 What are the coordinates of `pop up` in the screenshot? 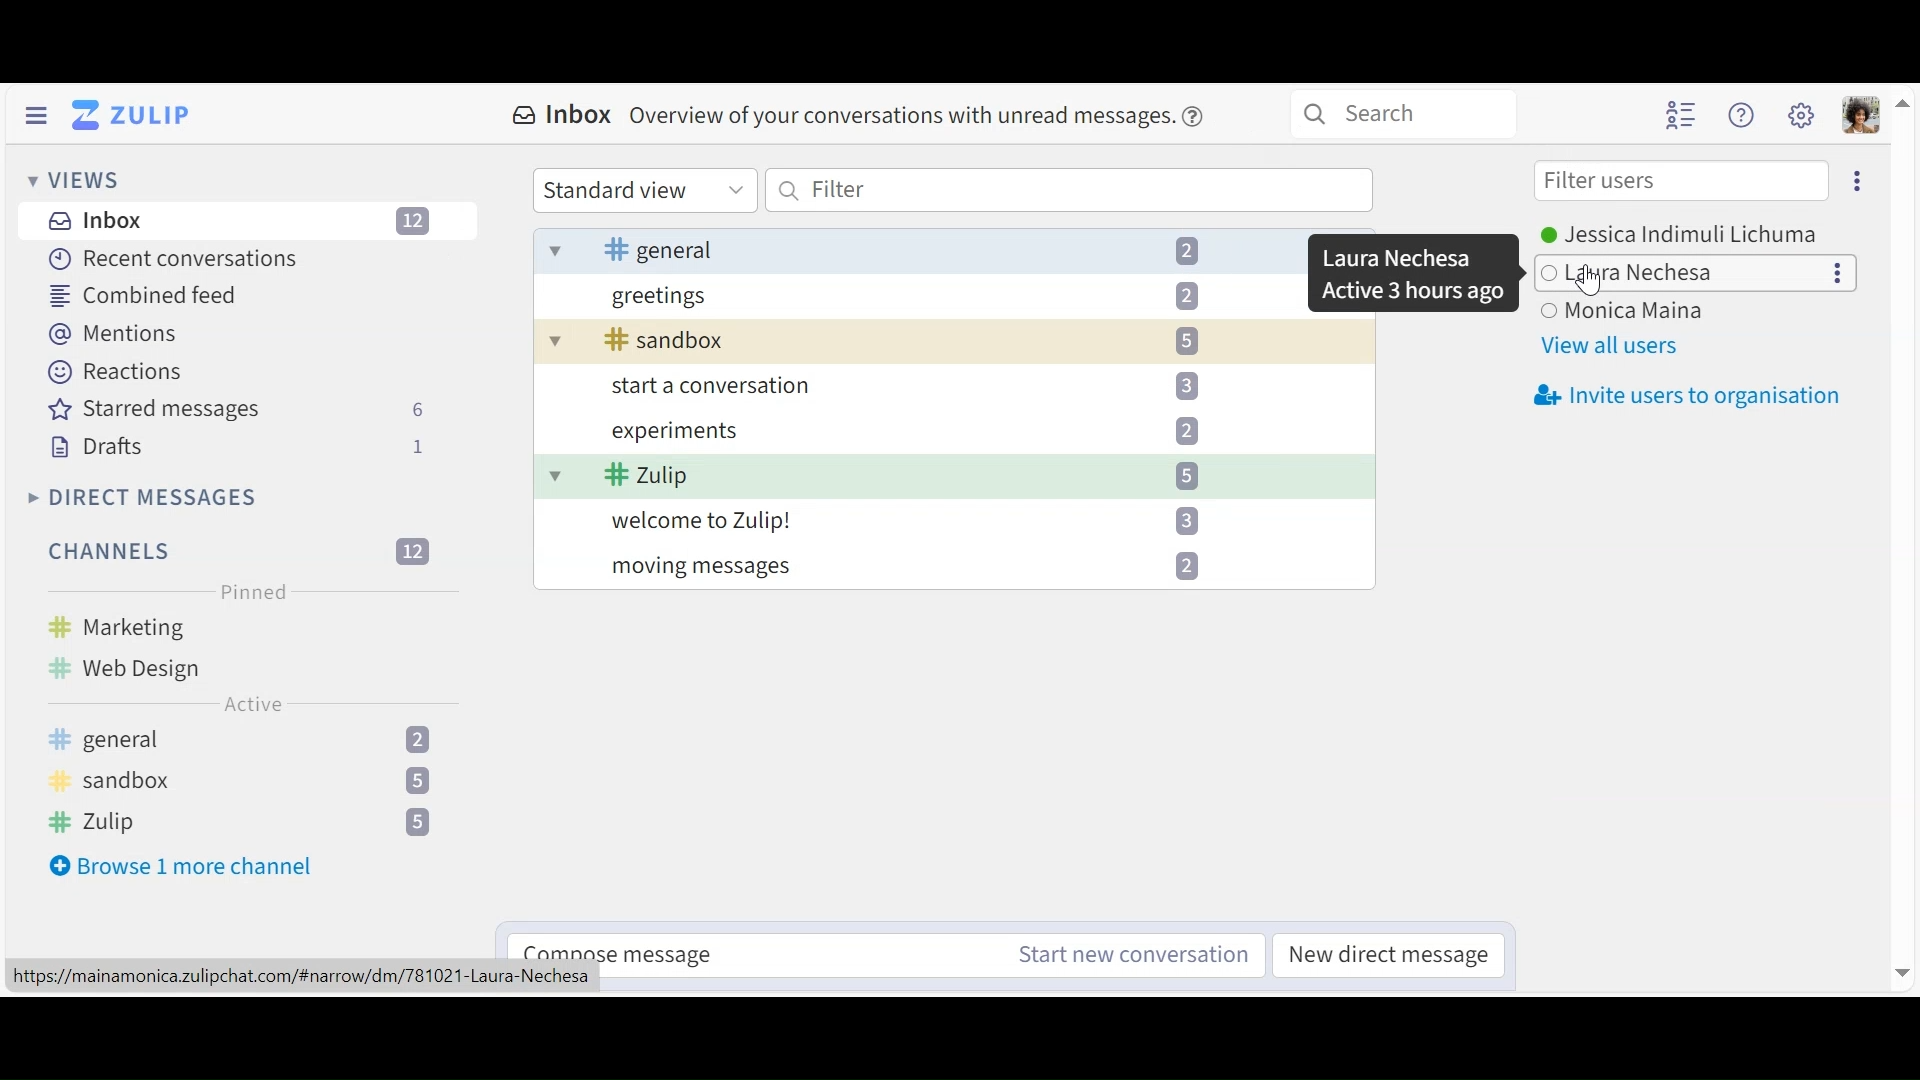 It's located at (1412, 274).